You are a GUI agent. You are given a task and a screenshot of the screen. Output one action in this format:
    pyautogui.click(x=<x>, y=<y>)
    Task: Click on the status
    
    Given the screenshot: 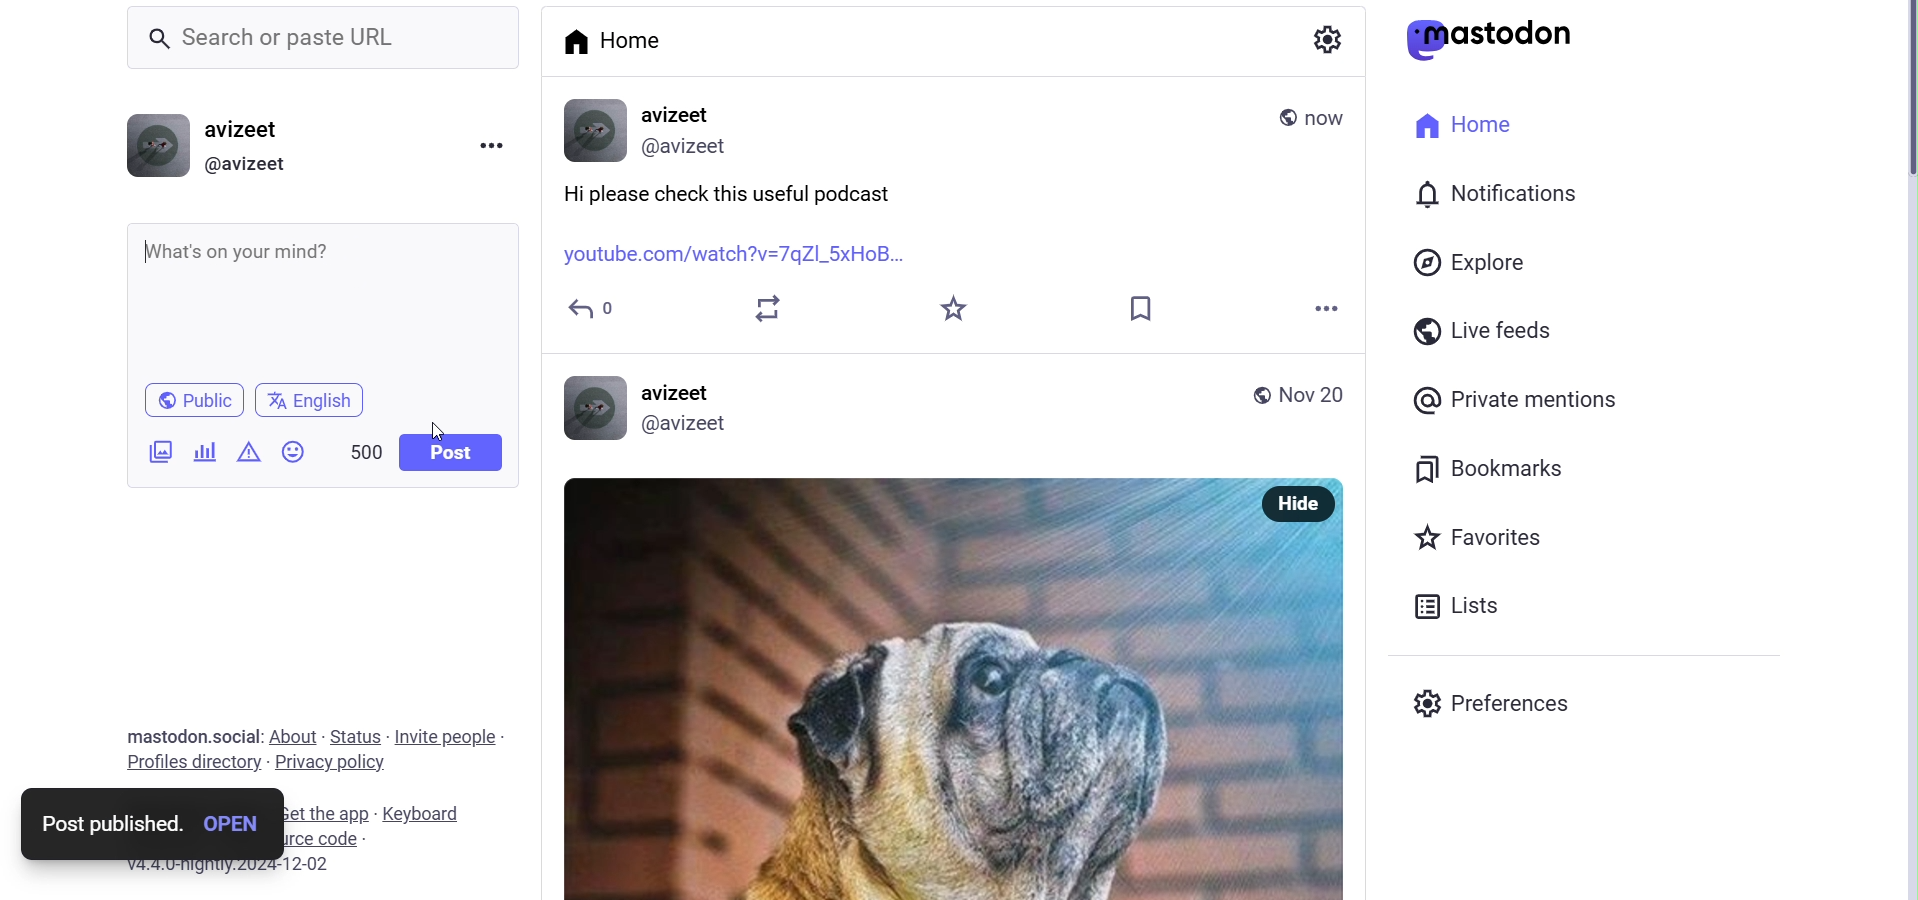 What is the action you would take?
    pyautogui.click(x=356, y=734)
    